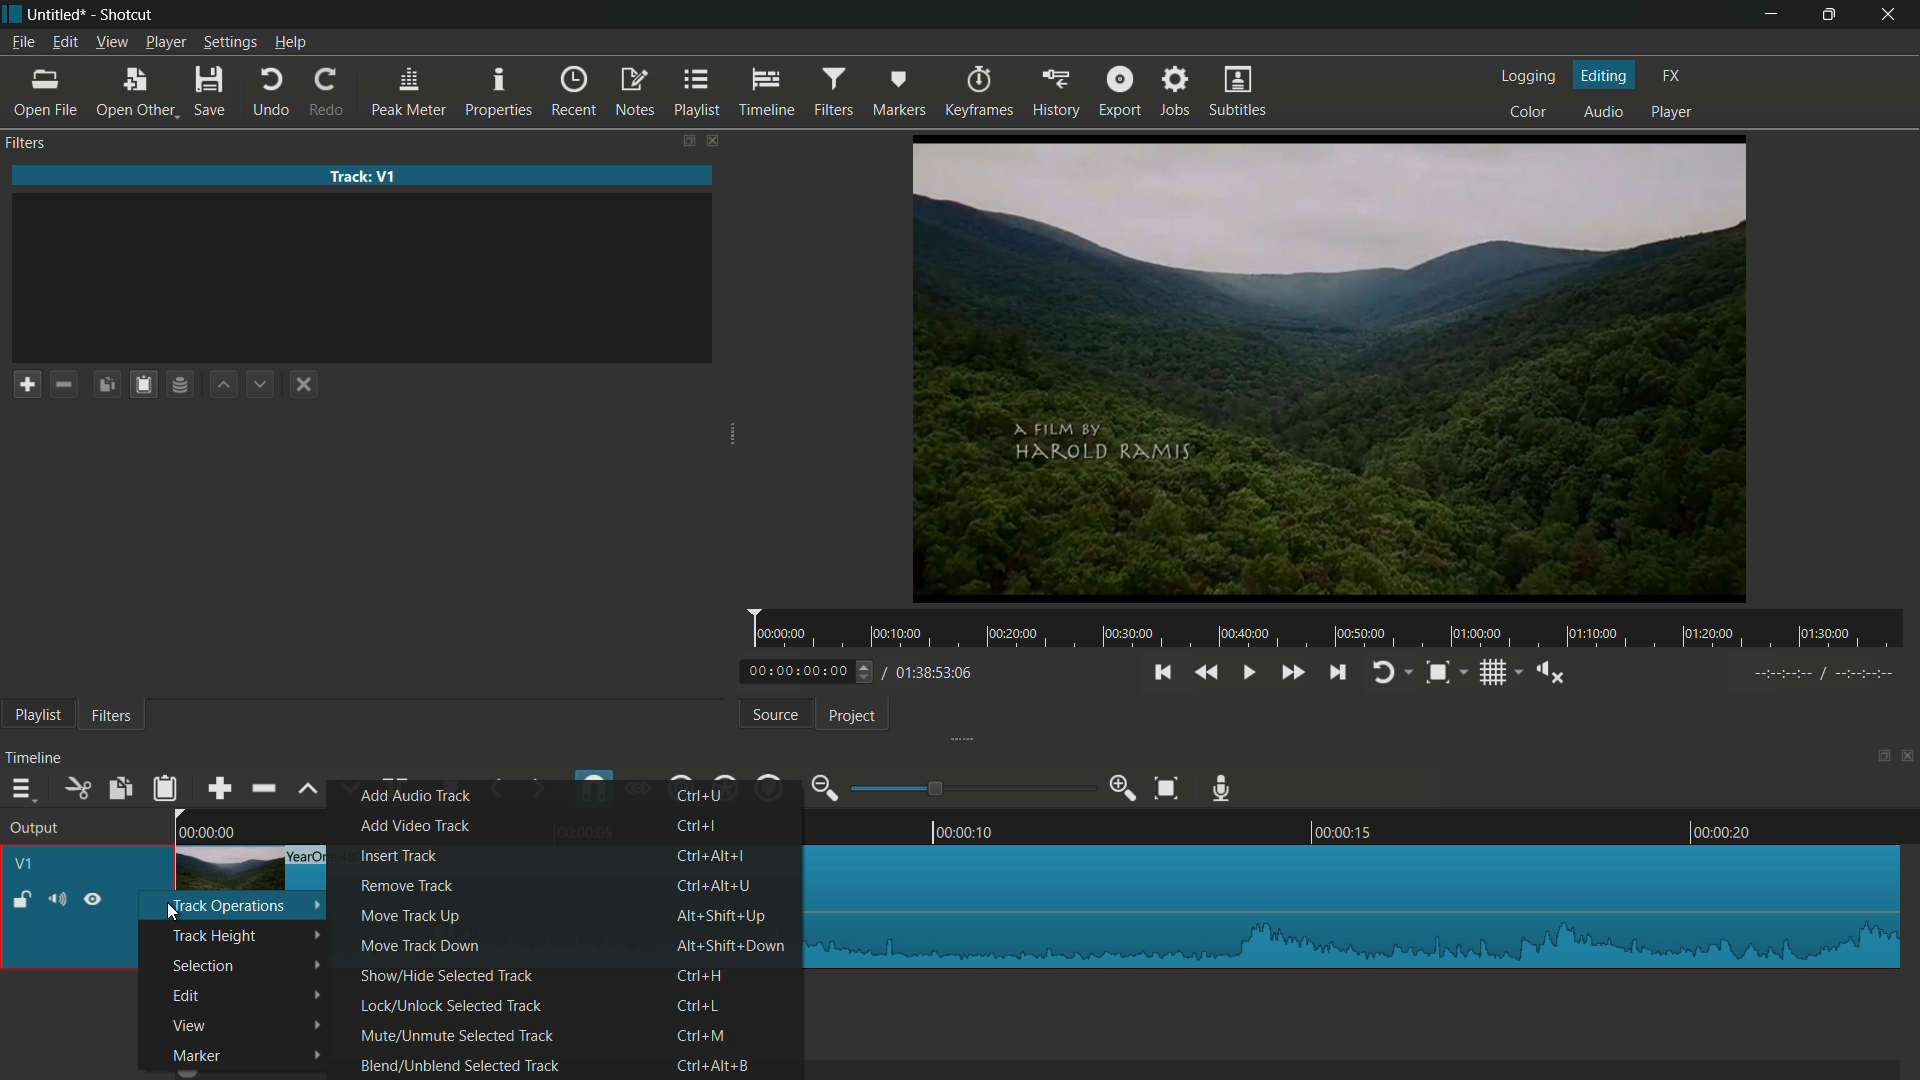 The height and width of the screenshot is (1080, 1920). I want to click on open file, so click(44, 94).